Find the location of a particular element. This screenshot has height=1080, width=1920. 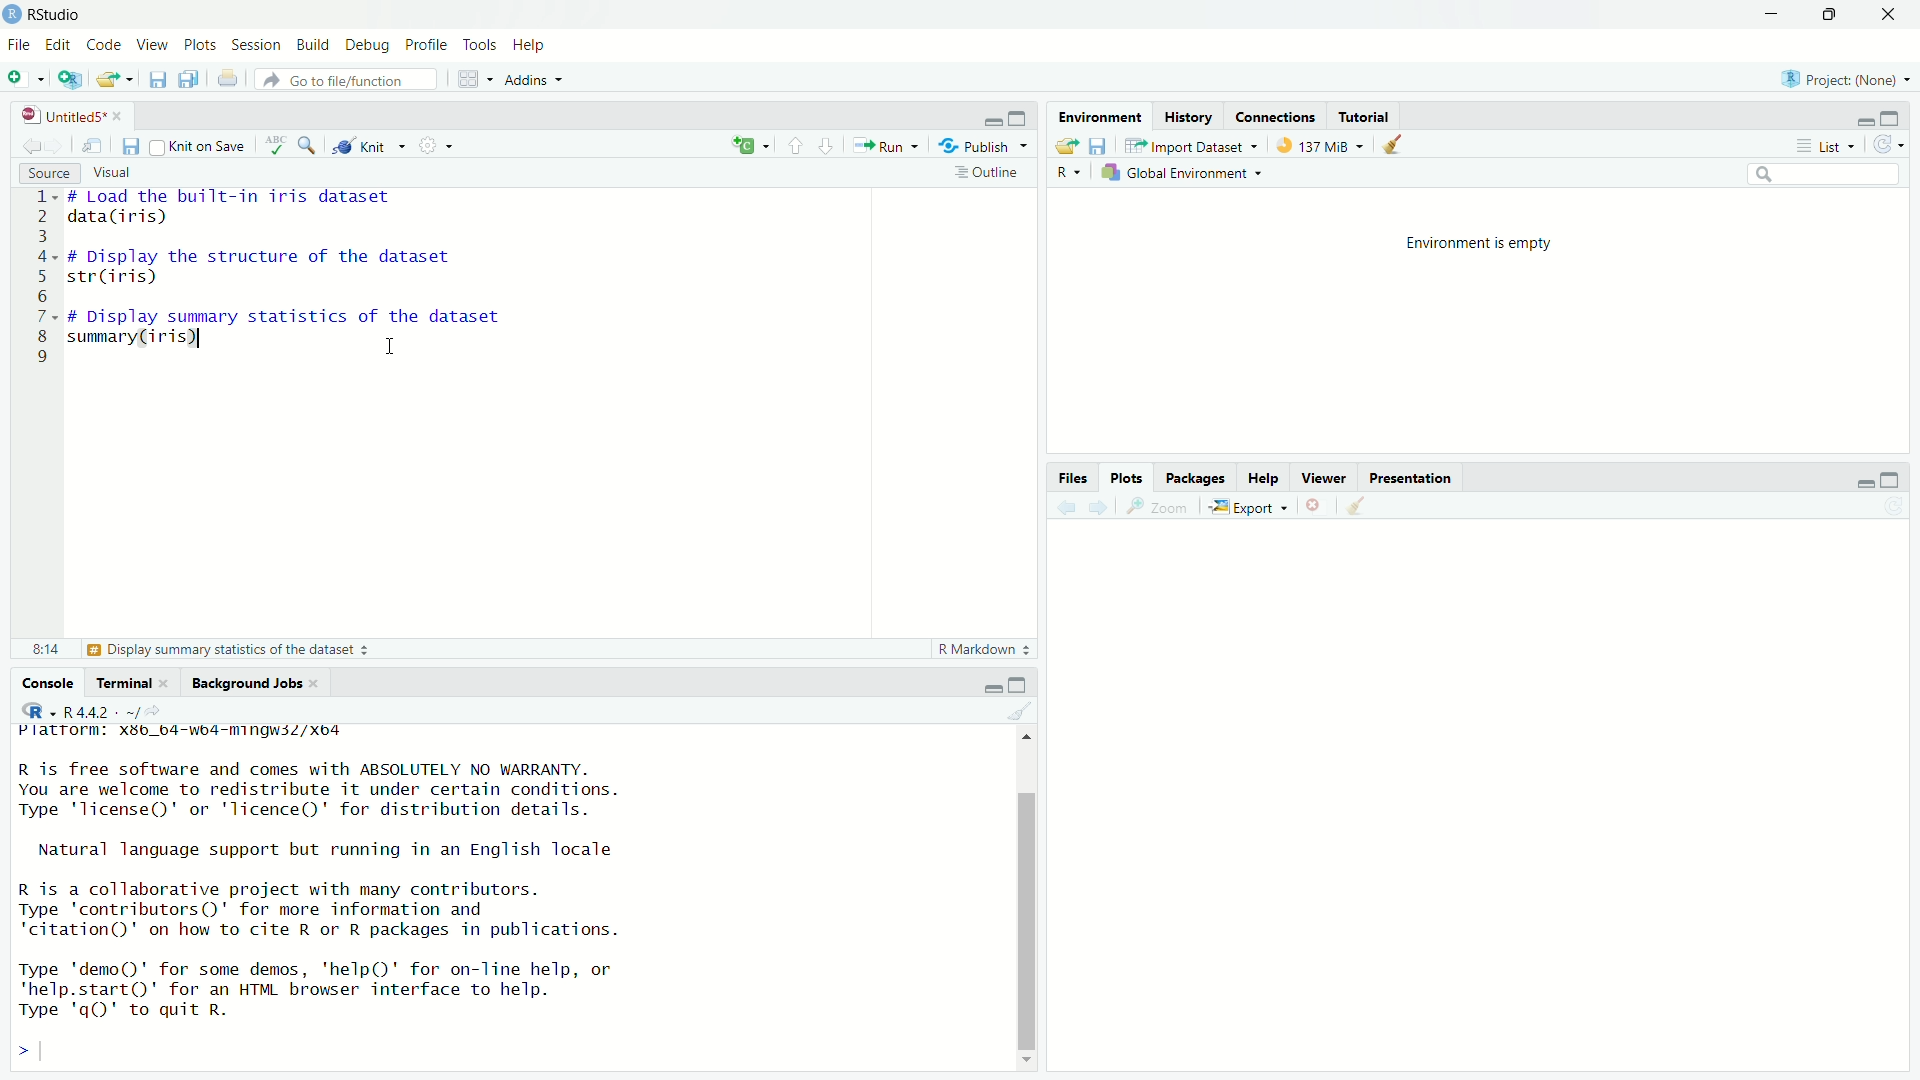

814 is located at coordinates (47, 649).